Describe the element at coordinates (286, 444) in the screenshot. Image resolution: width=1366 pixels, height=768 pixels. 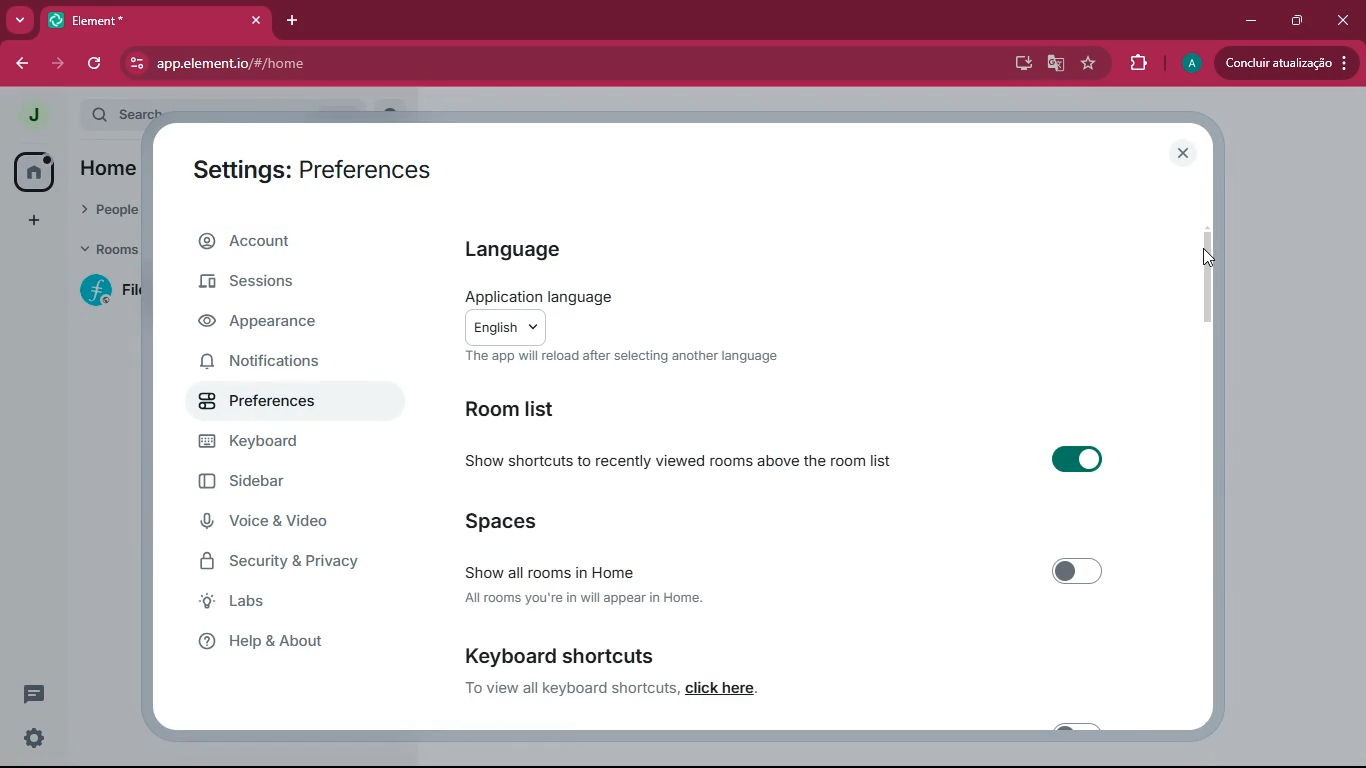
I see `keyboard` at that location.